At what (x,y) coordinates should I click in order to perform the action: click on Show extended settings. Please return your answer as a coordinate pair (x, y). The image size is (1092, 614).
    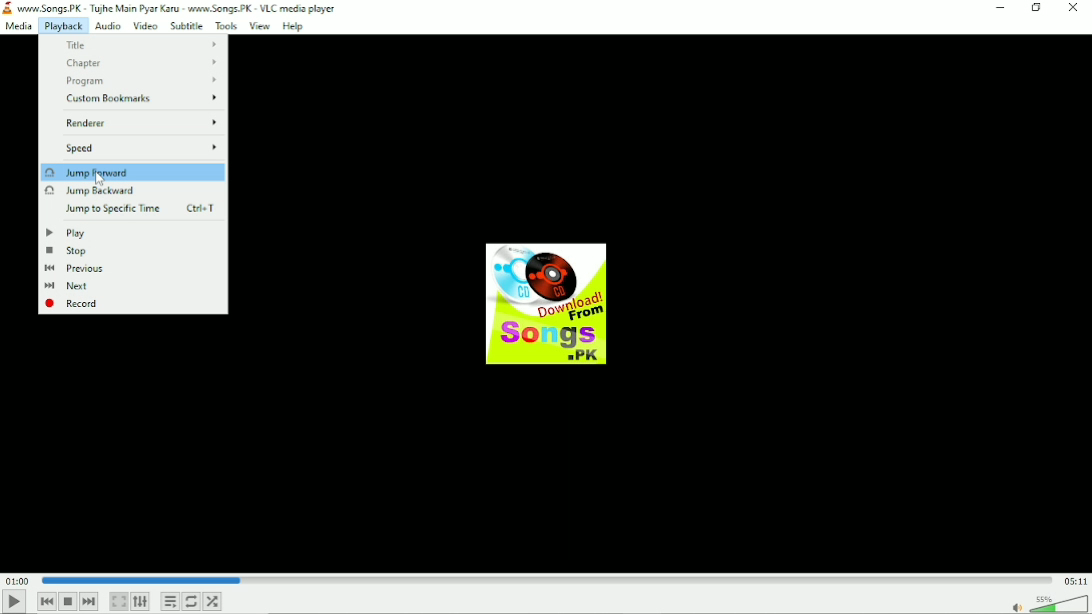
    Looking at the image, I should click on (141, 602).